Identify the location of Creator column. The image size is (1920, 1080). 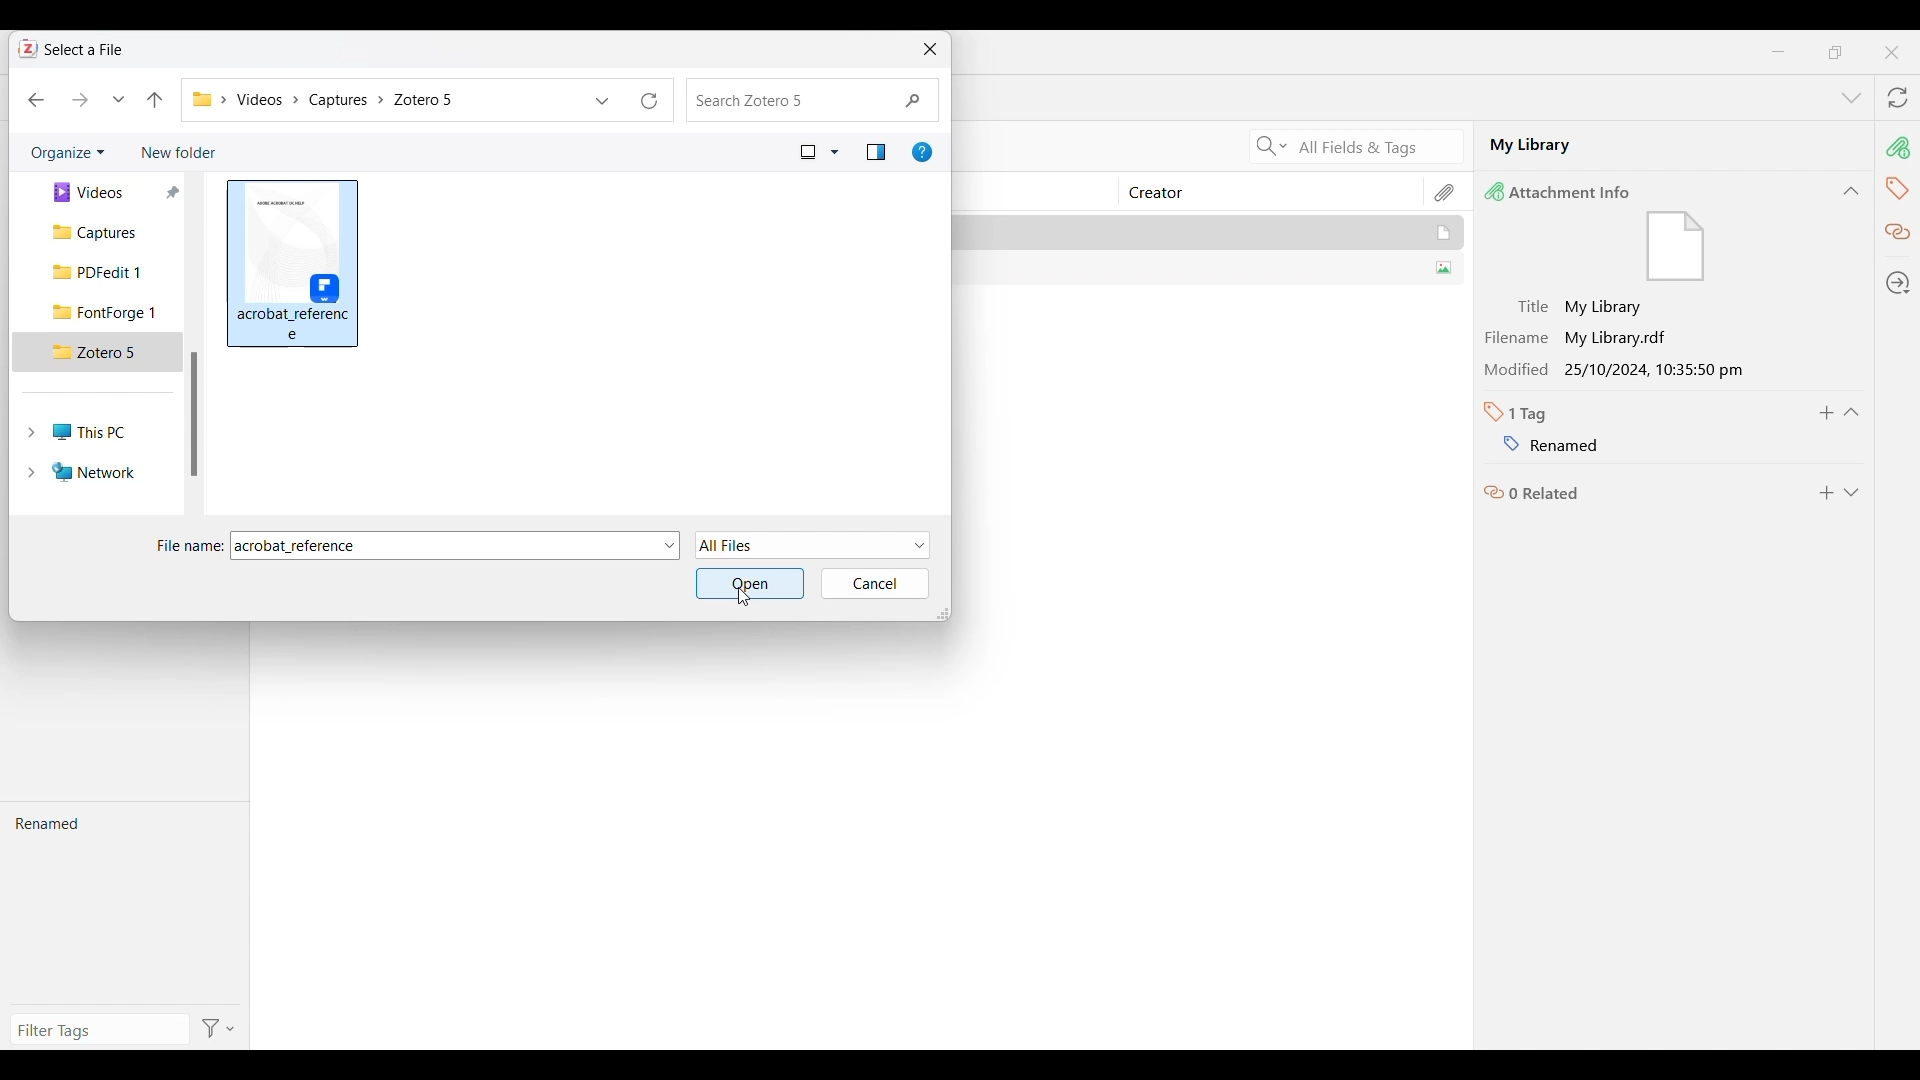
(1255, 191).